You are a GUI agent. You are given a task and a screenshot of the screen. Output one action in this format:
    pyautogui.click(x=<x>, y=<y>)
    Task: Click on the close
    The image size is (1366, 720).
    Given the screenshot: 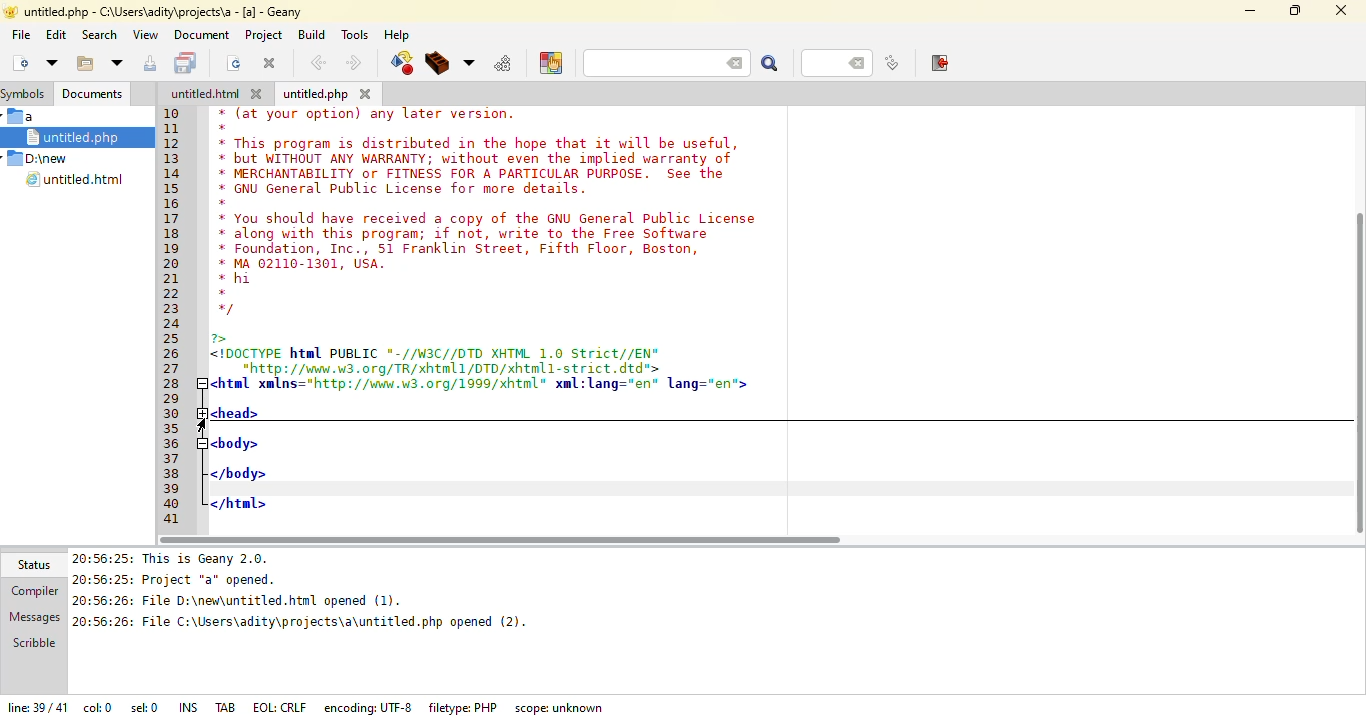 What is the action you would take?
    pyautogui.click(x=255, y=94)
    